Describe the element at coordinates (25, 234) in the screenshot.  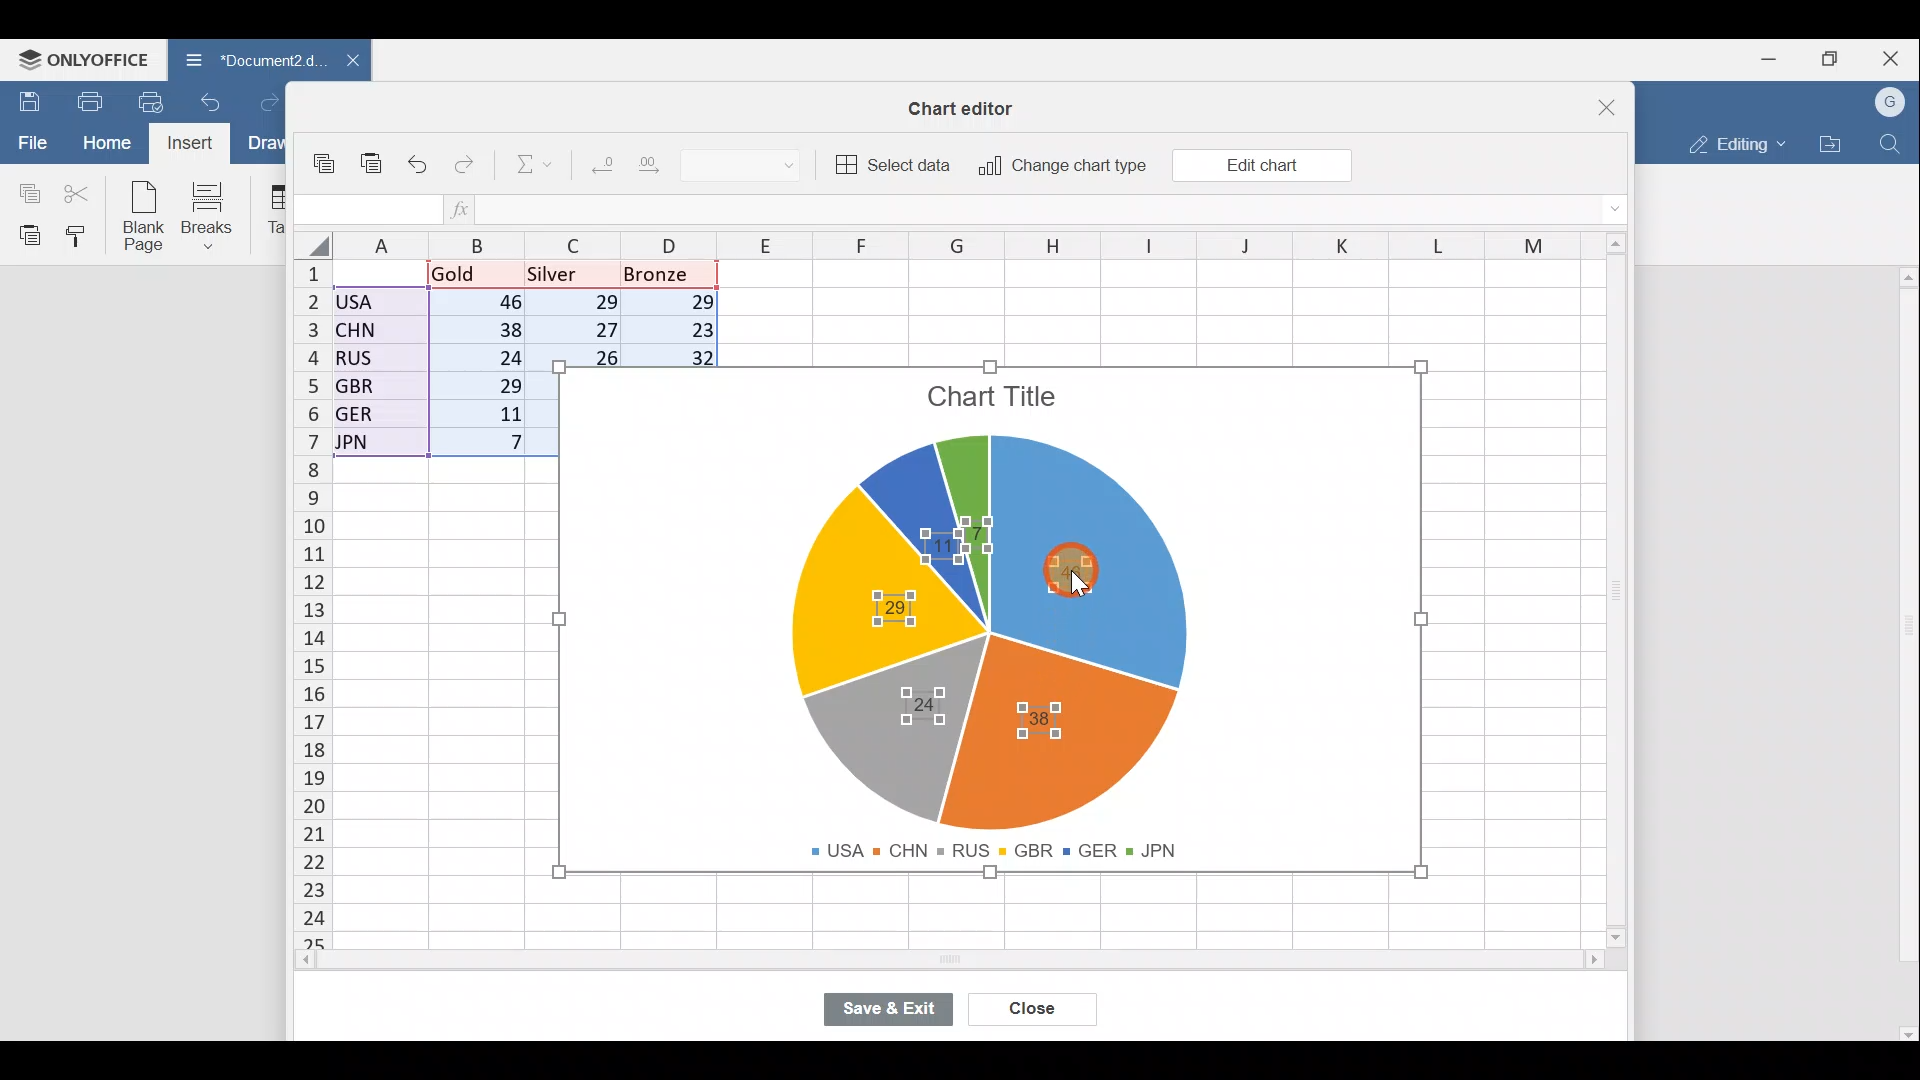
I see `Paste` at that location.